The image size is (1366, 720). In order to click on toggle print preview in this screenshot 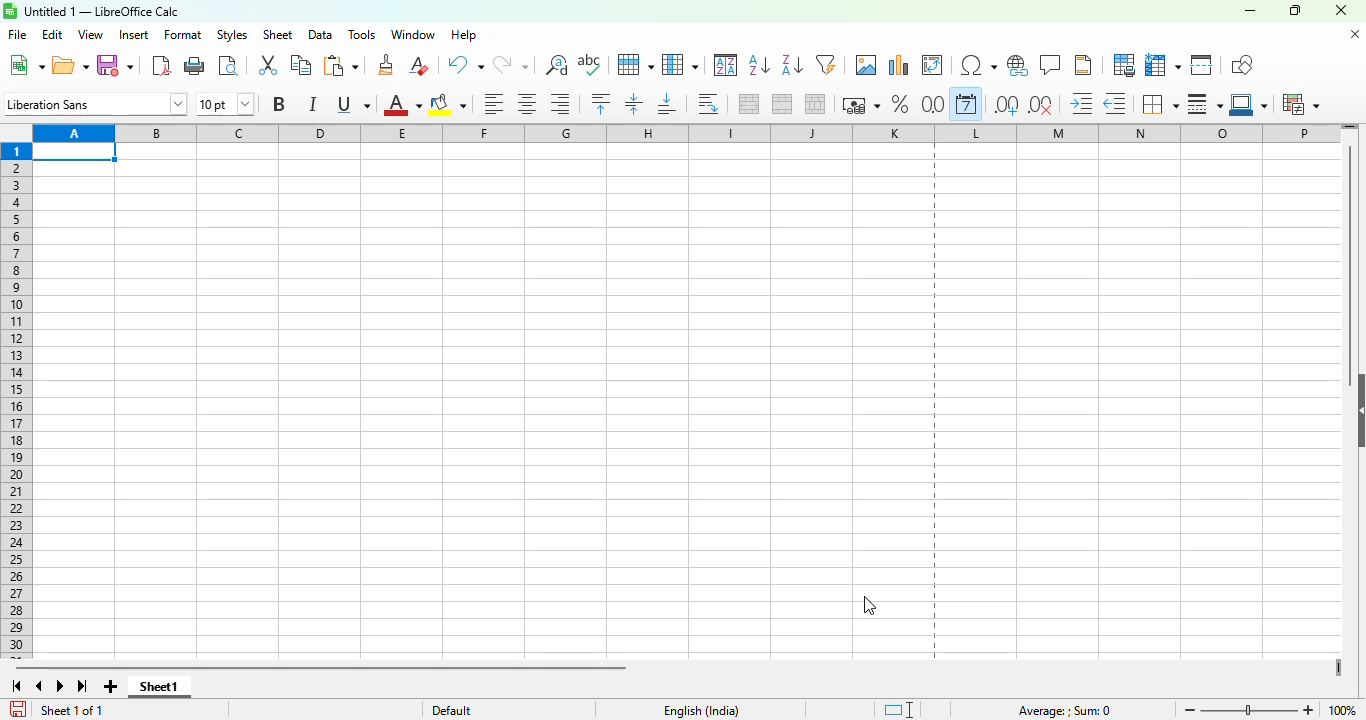, I will do `click(228, 66)`.